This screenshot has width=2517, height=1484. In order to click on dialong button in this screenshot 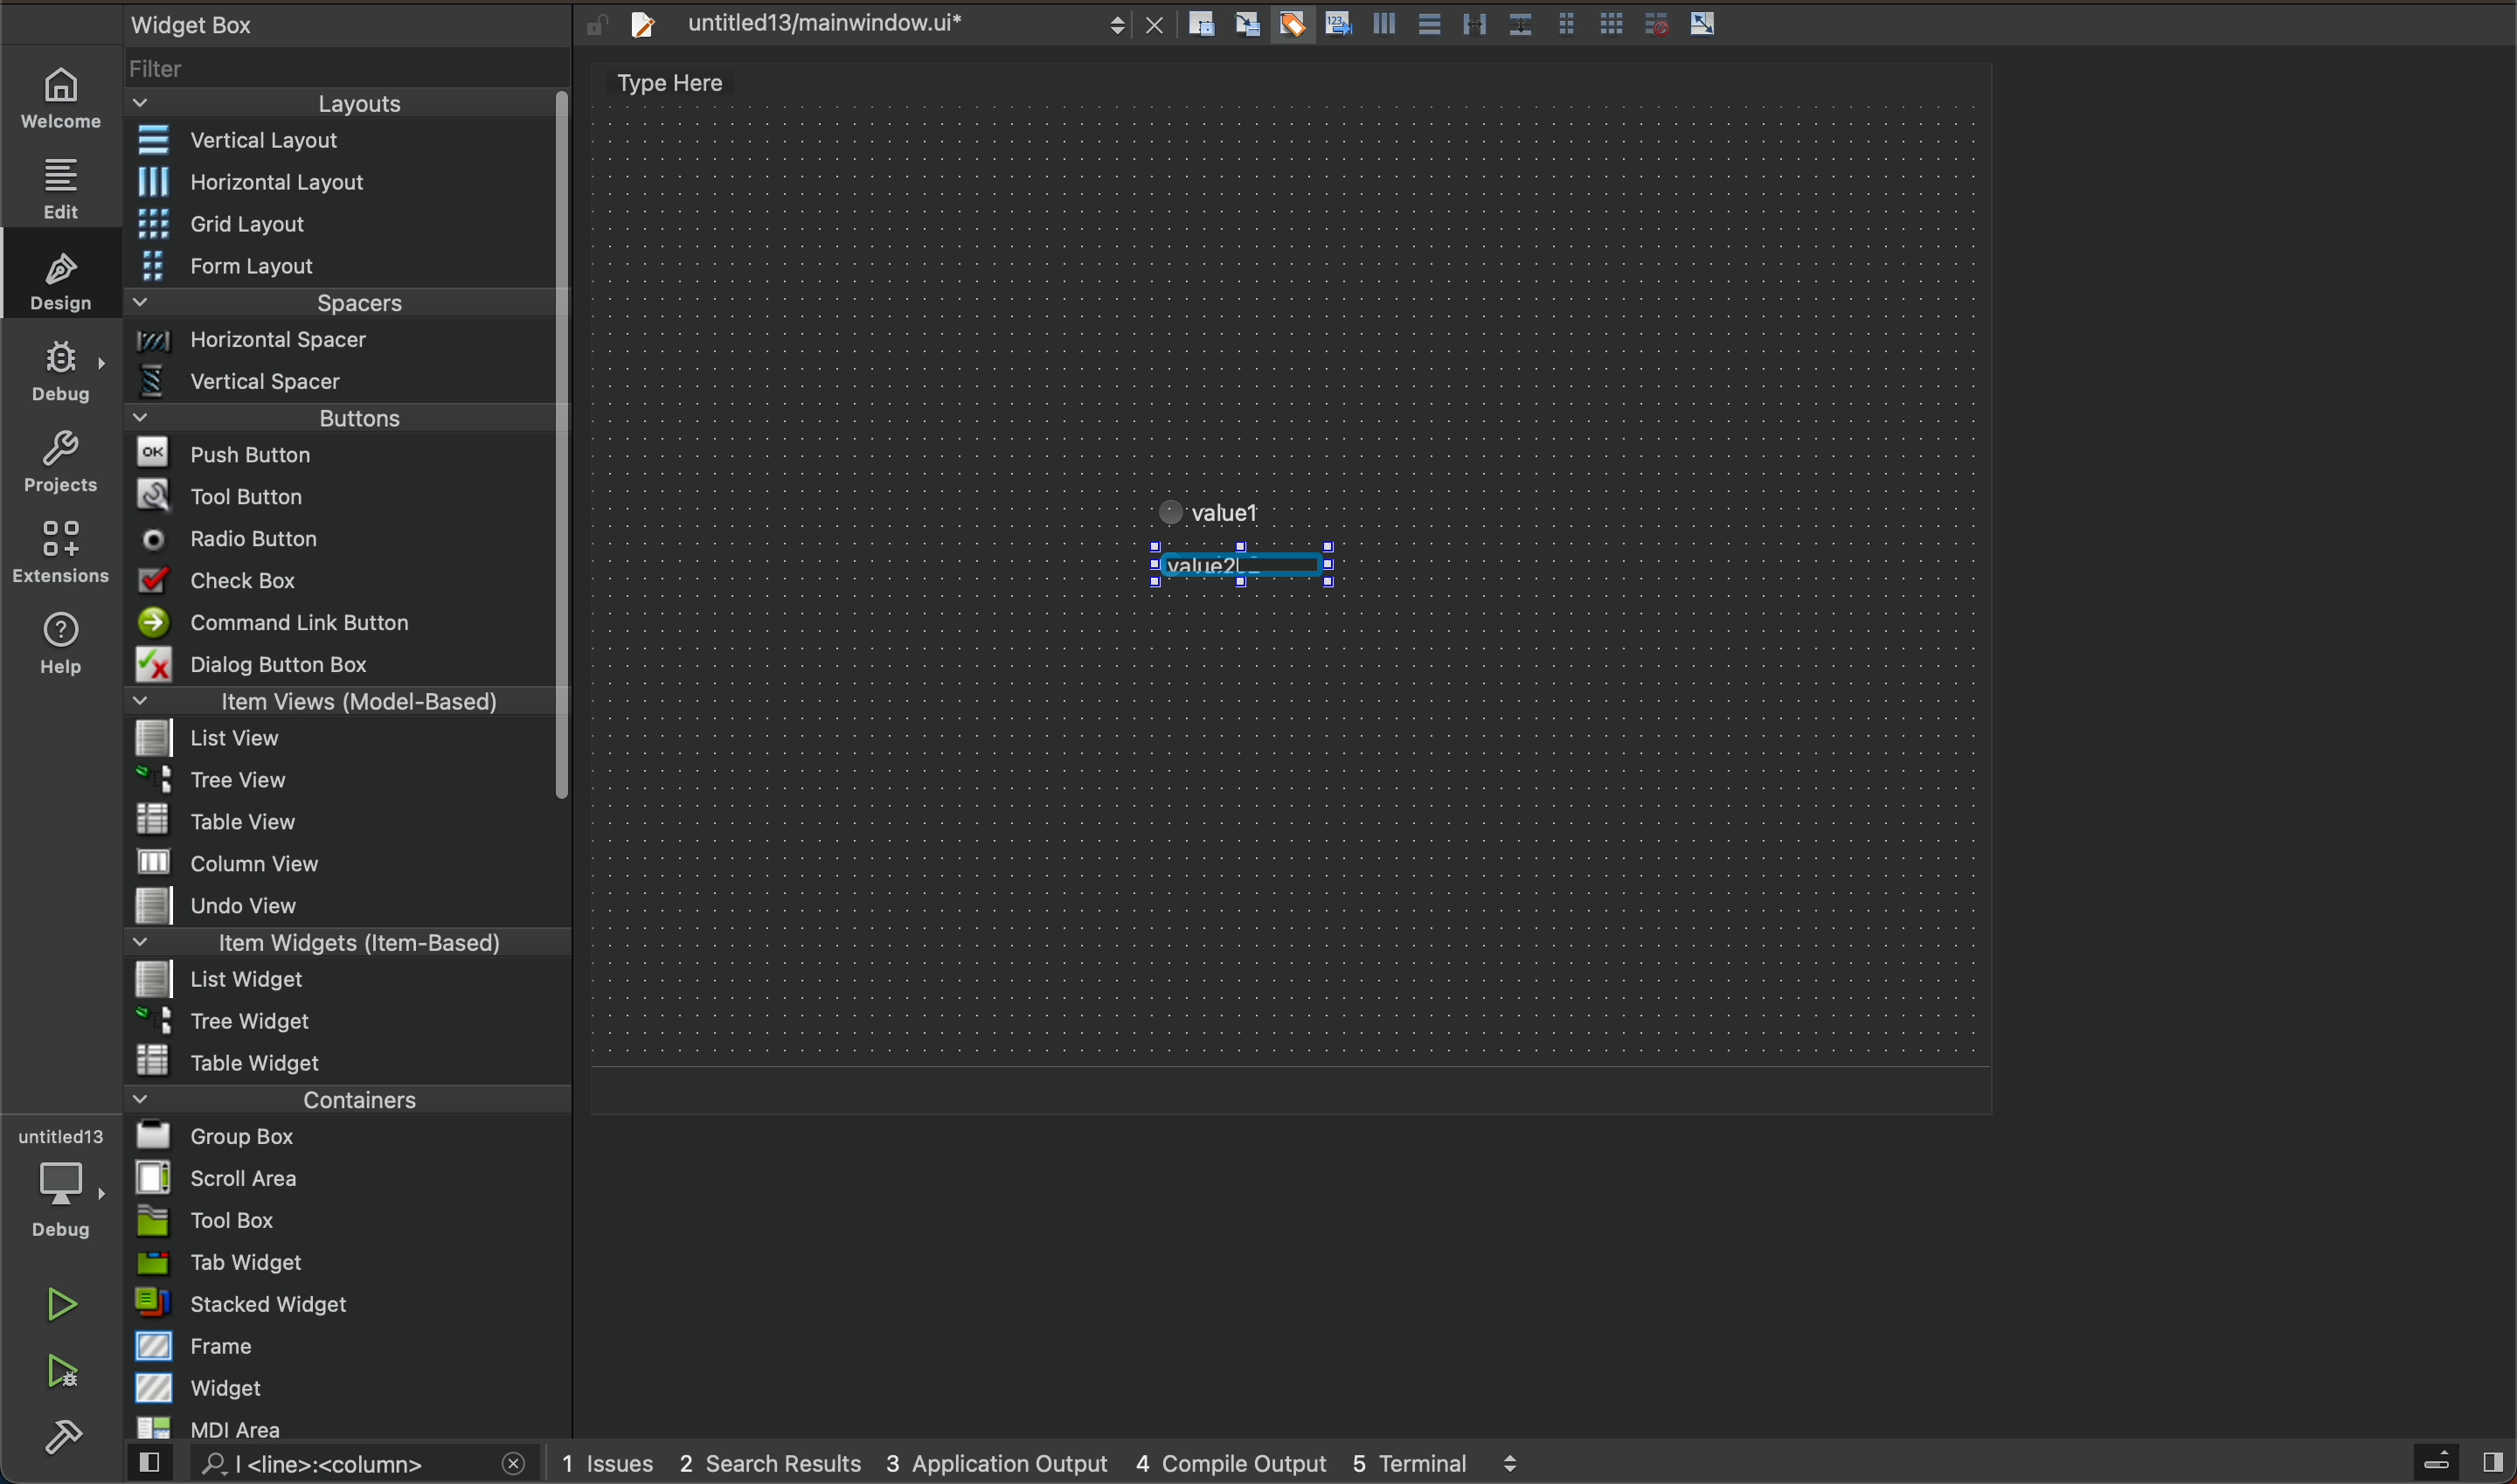, I will do `click(342, 668)`.